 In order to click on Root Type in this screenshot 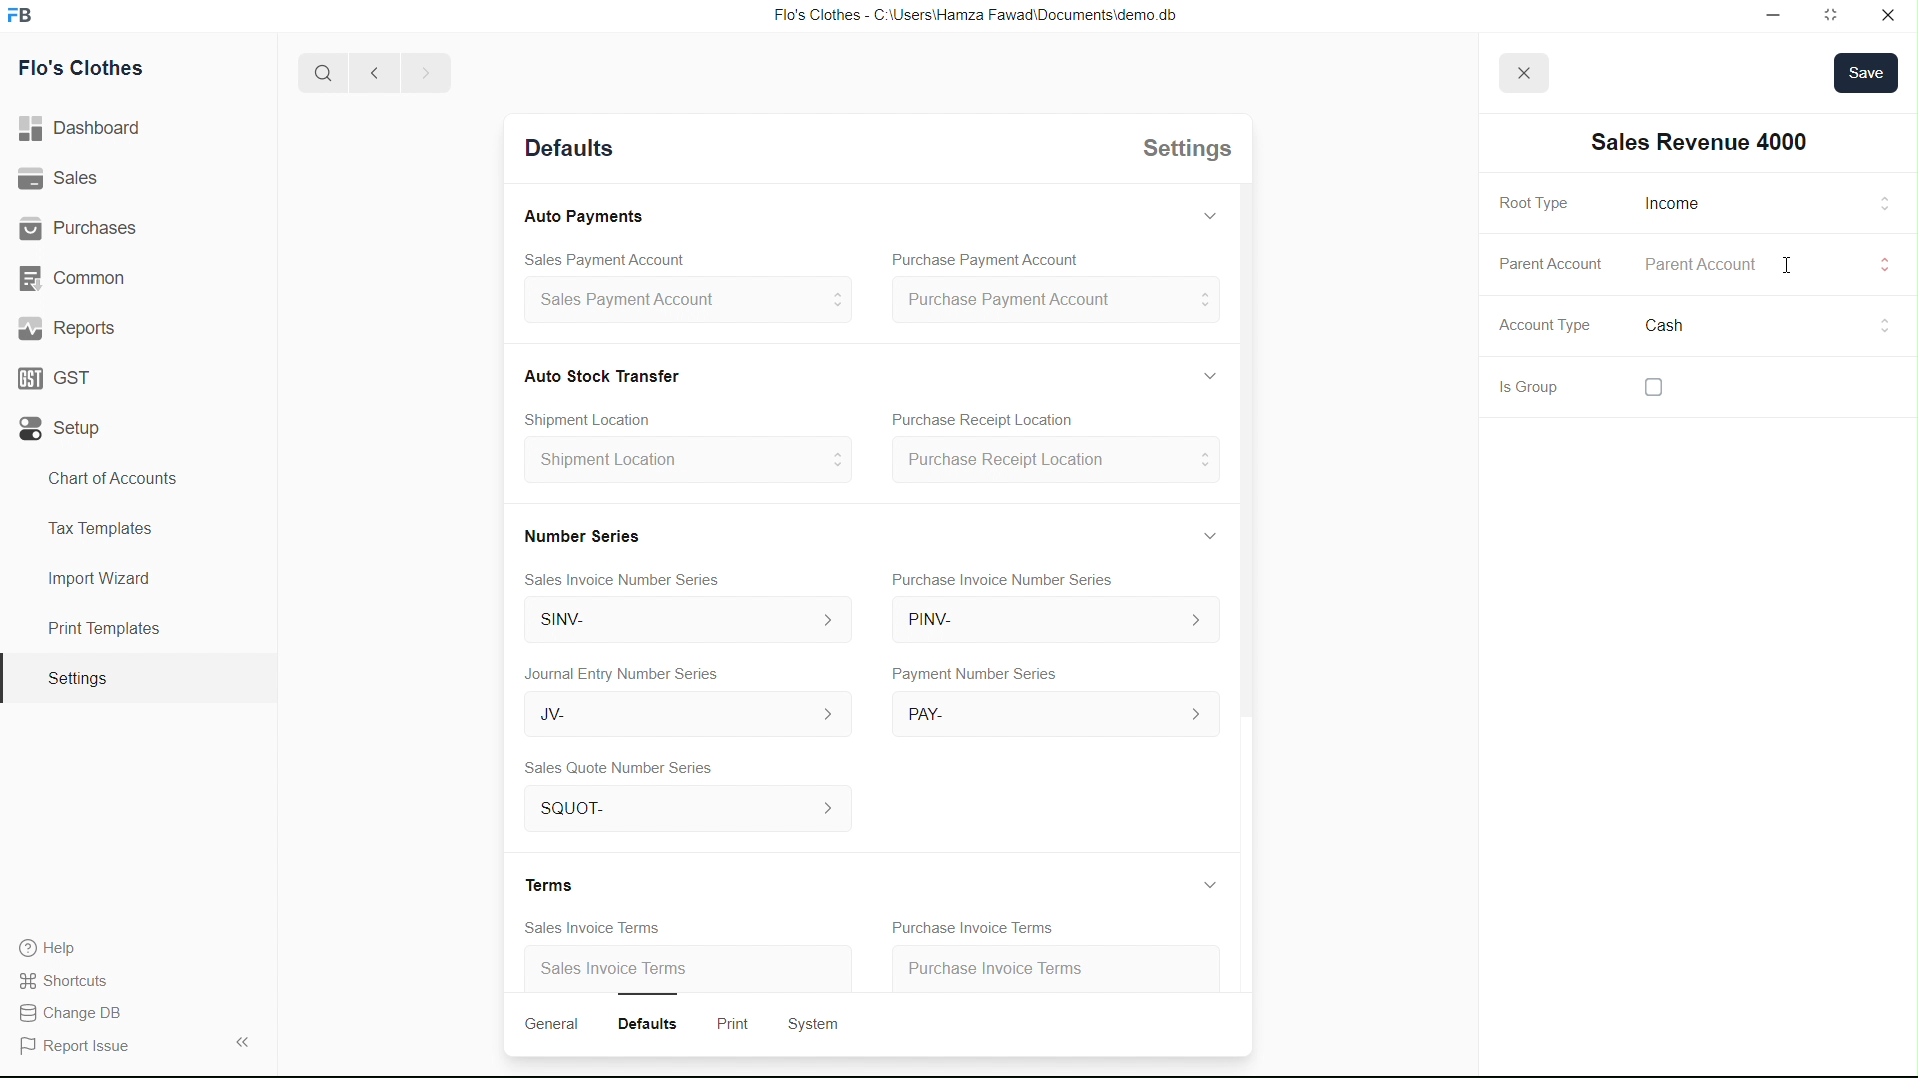, I will do `click(1669, 203)`.